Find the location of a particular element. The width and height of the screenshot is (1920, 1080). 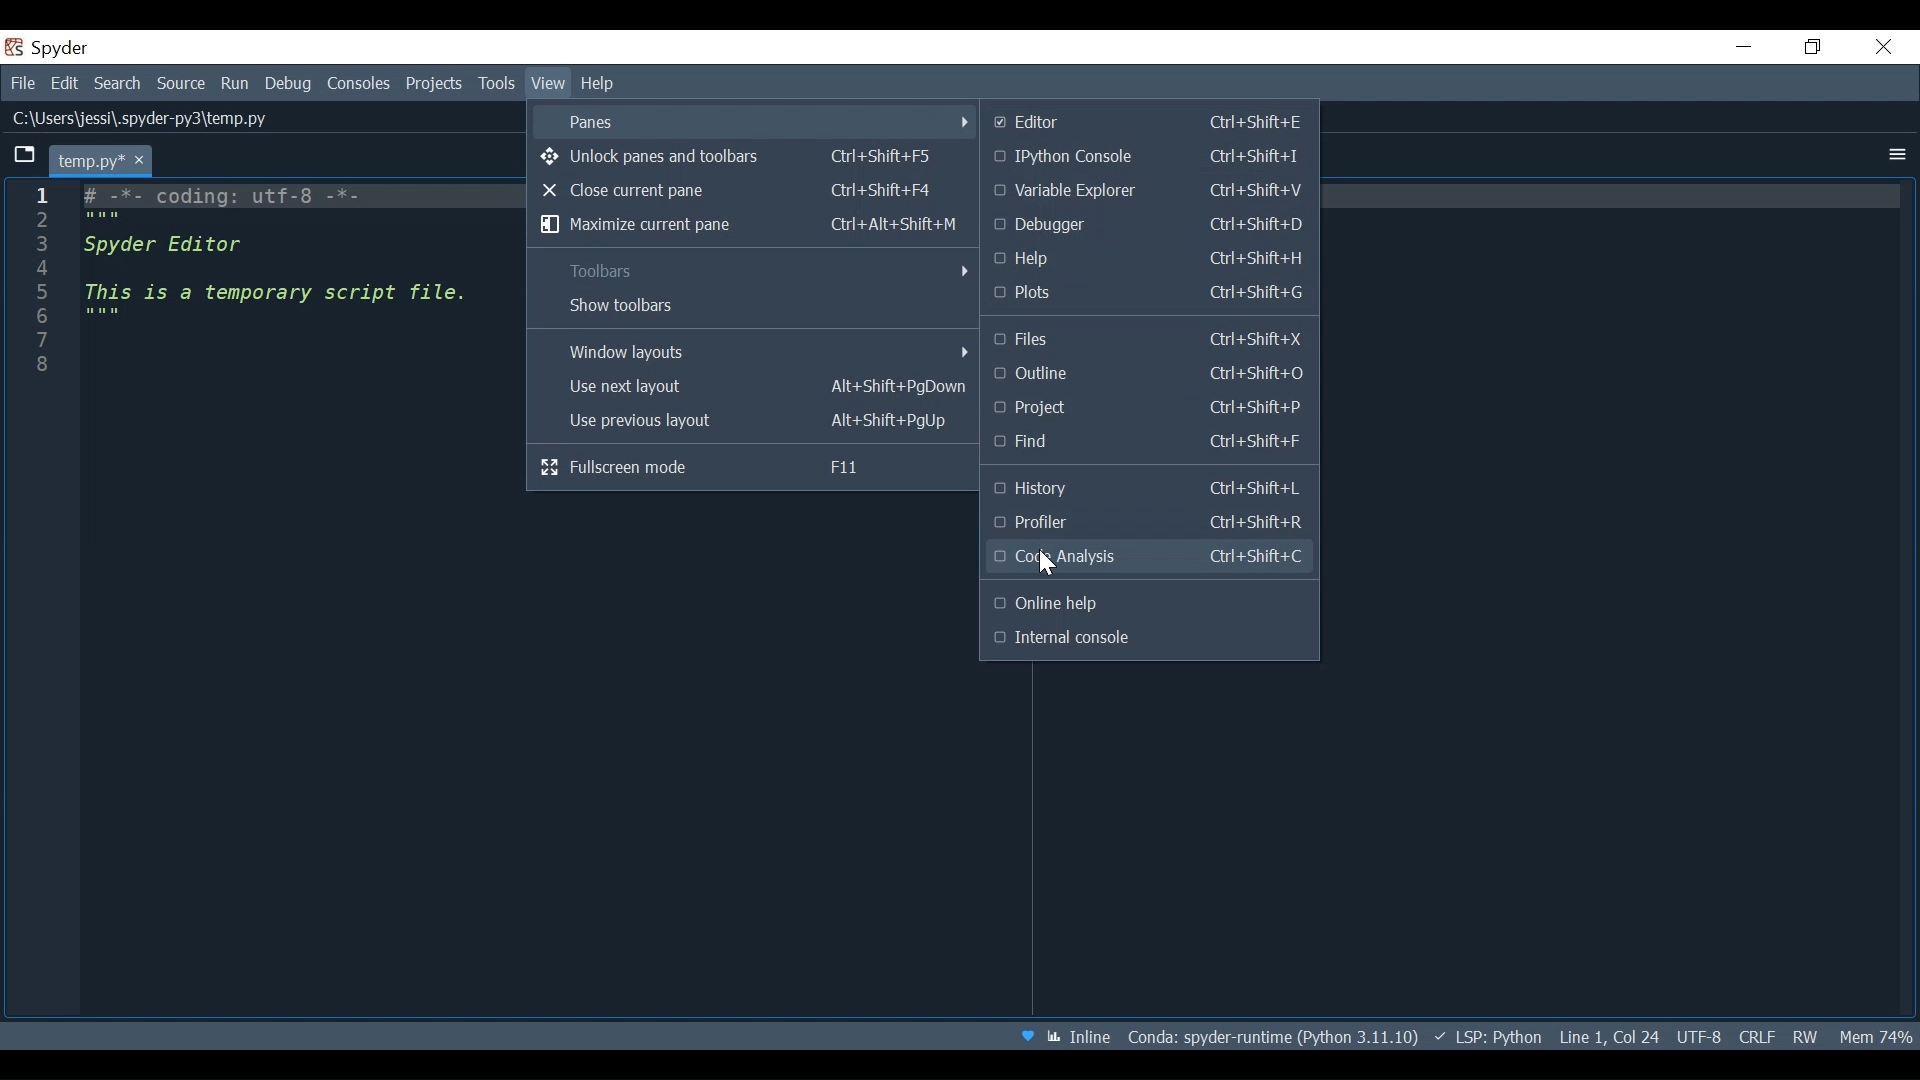

Consoles is located at coordinates (361, 84).